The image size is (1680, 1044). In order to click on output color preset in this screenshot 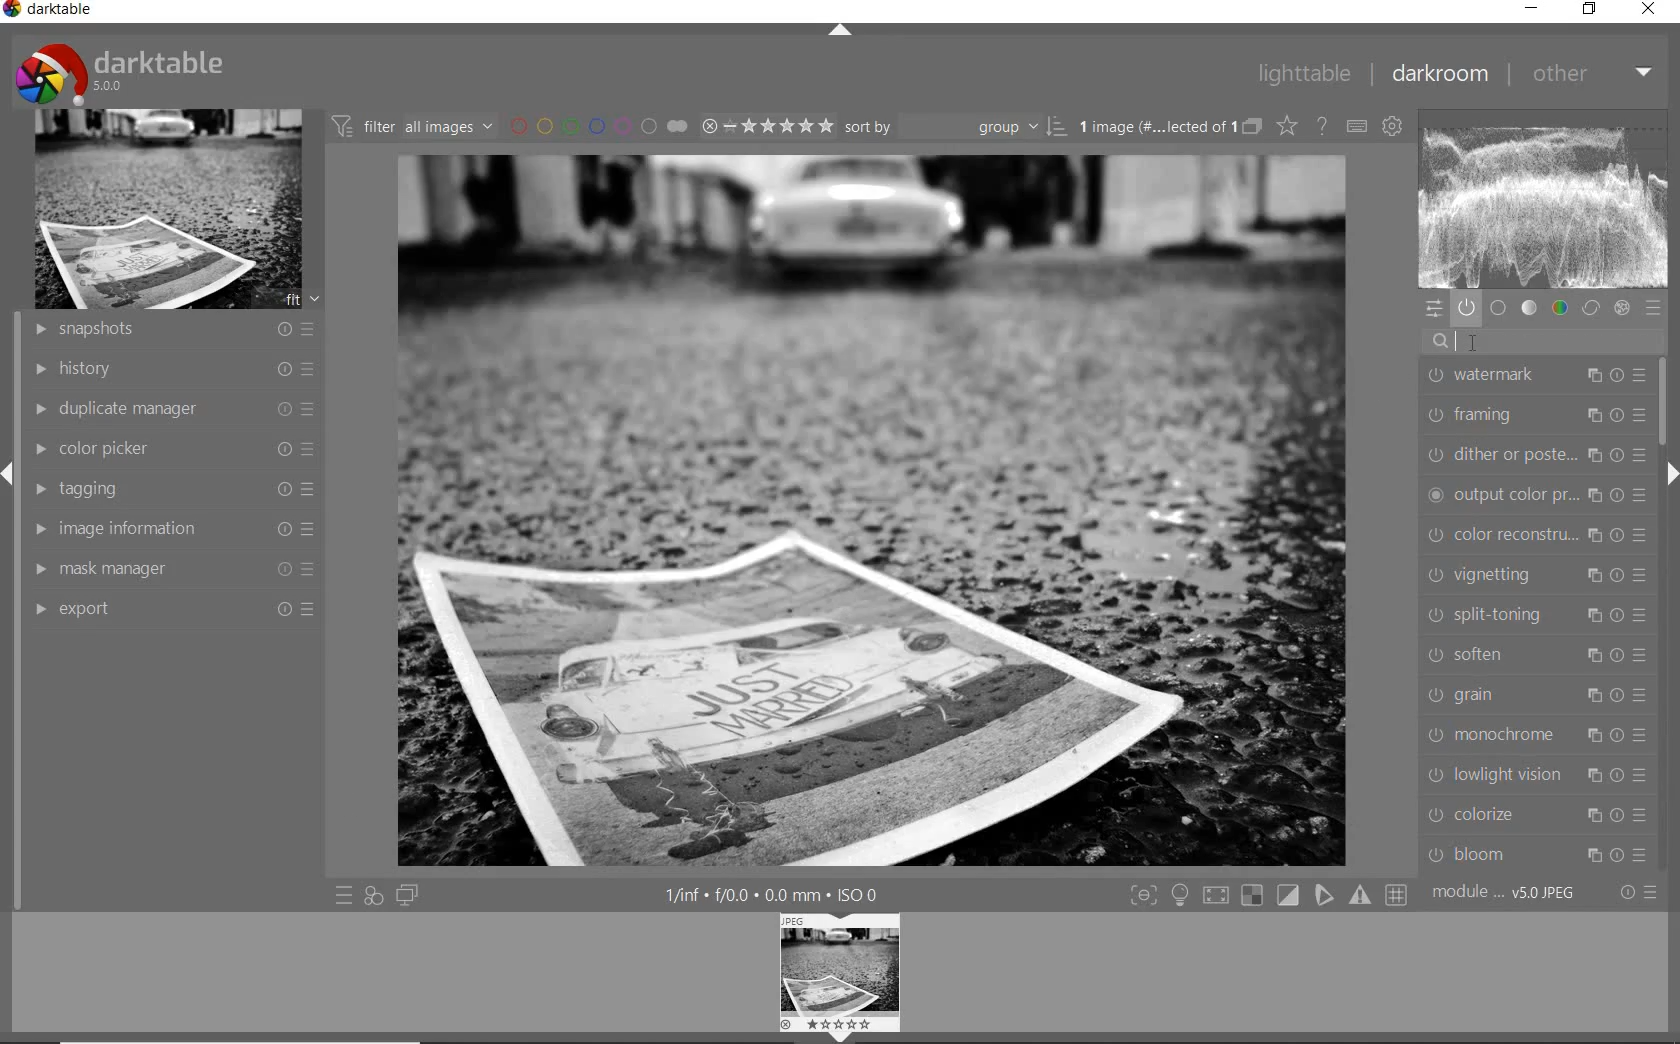, I will do `click(1534, 496)`.